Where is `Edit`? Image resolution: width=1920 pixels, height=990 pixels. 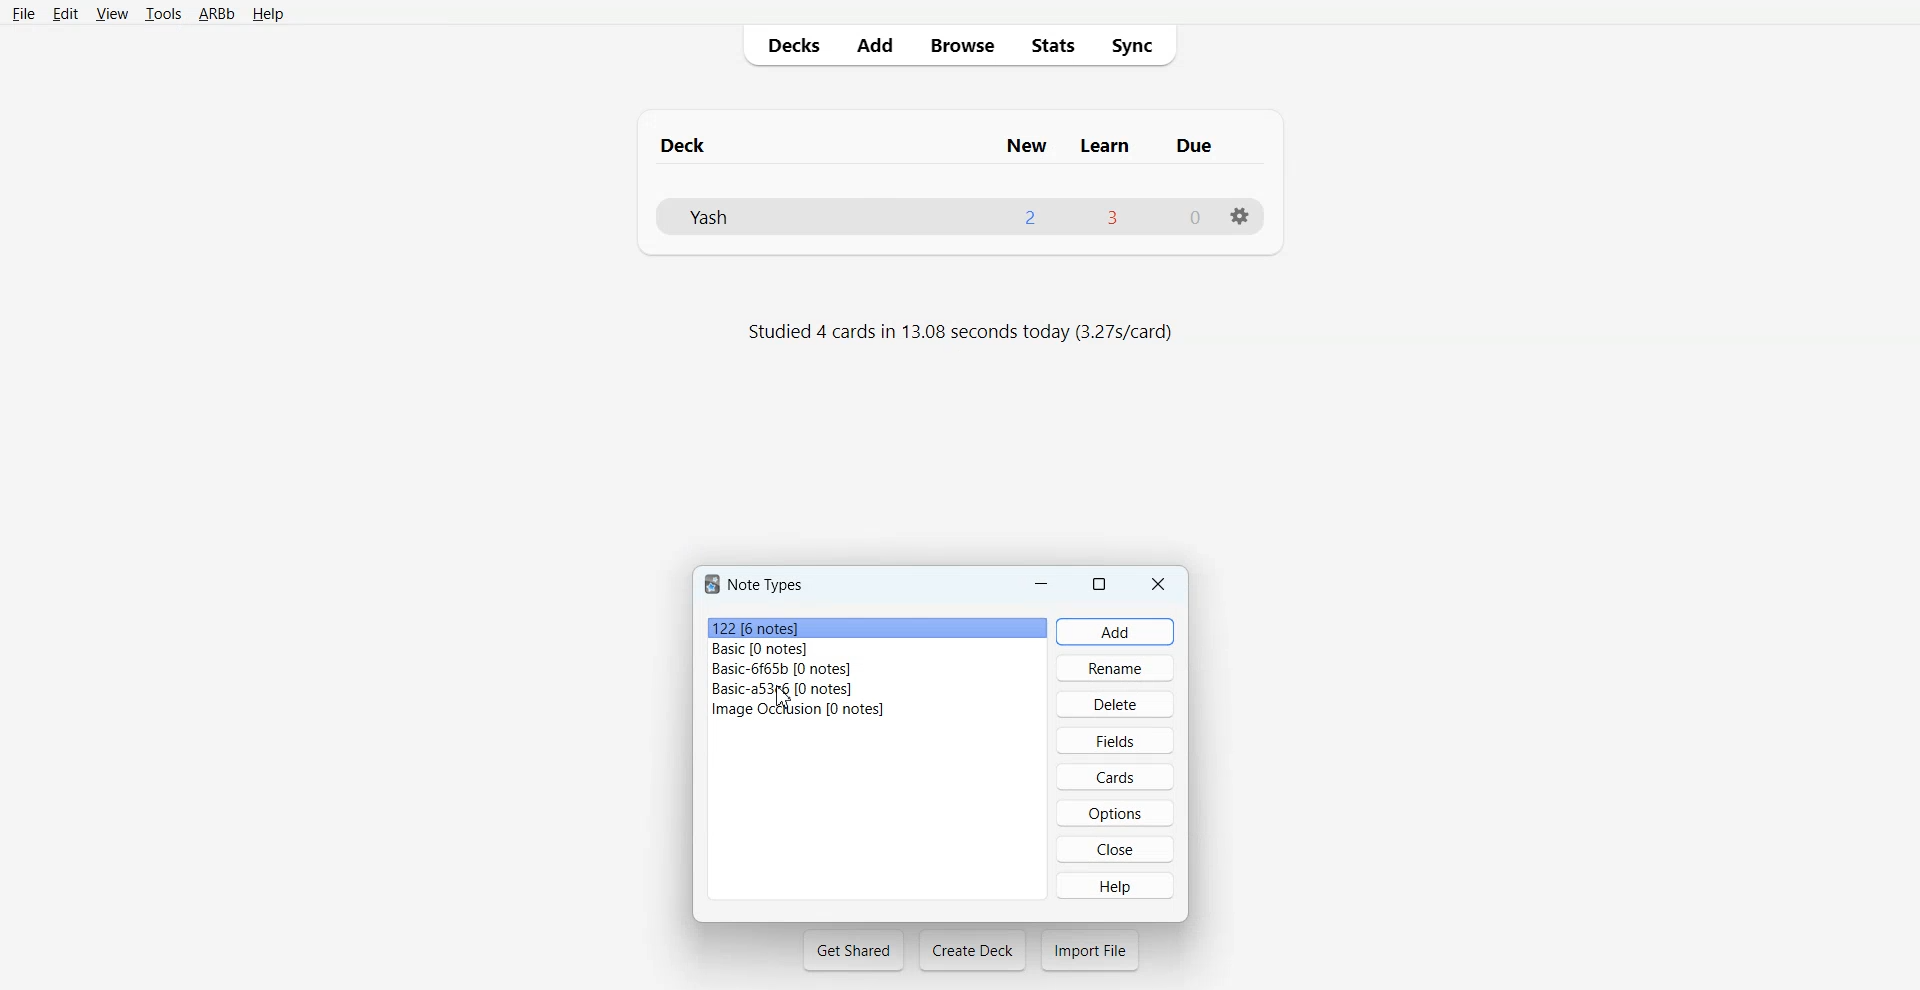
Edit is located at coordinates (66, 14).